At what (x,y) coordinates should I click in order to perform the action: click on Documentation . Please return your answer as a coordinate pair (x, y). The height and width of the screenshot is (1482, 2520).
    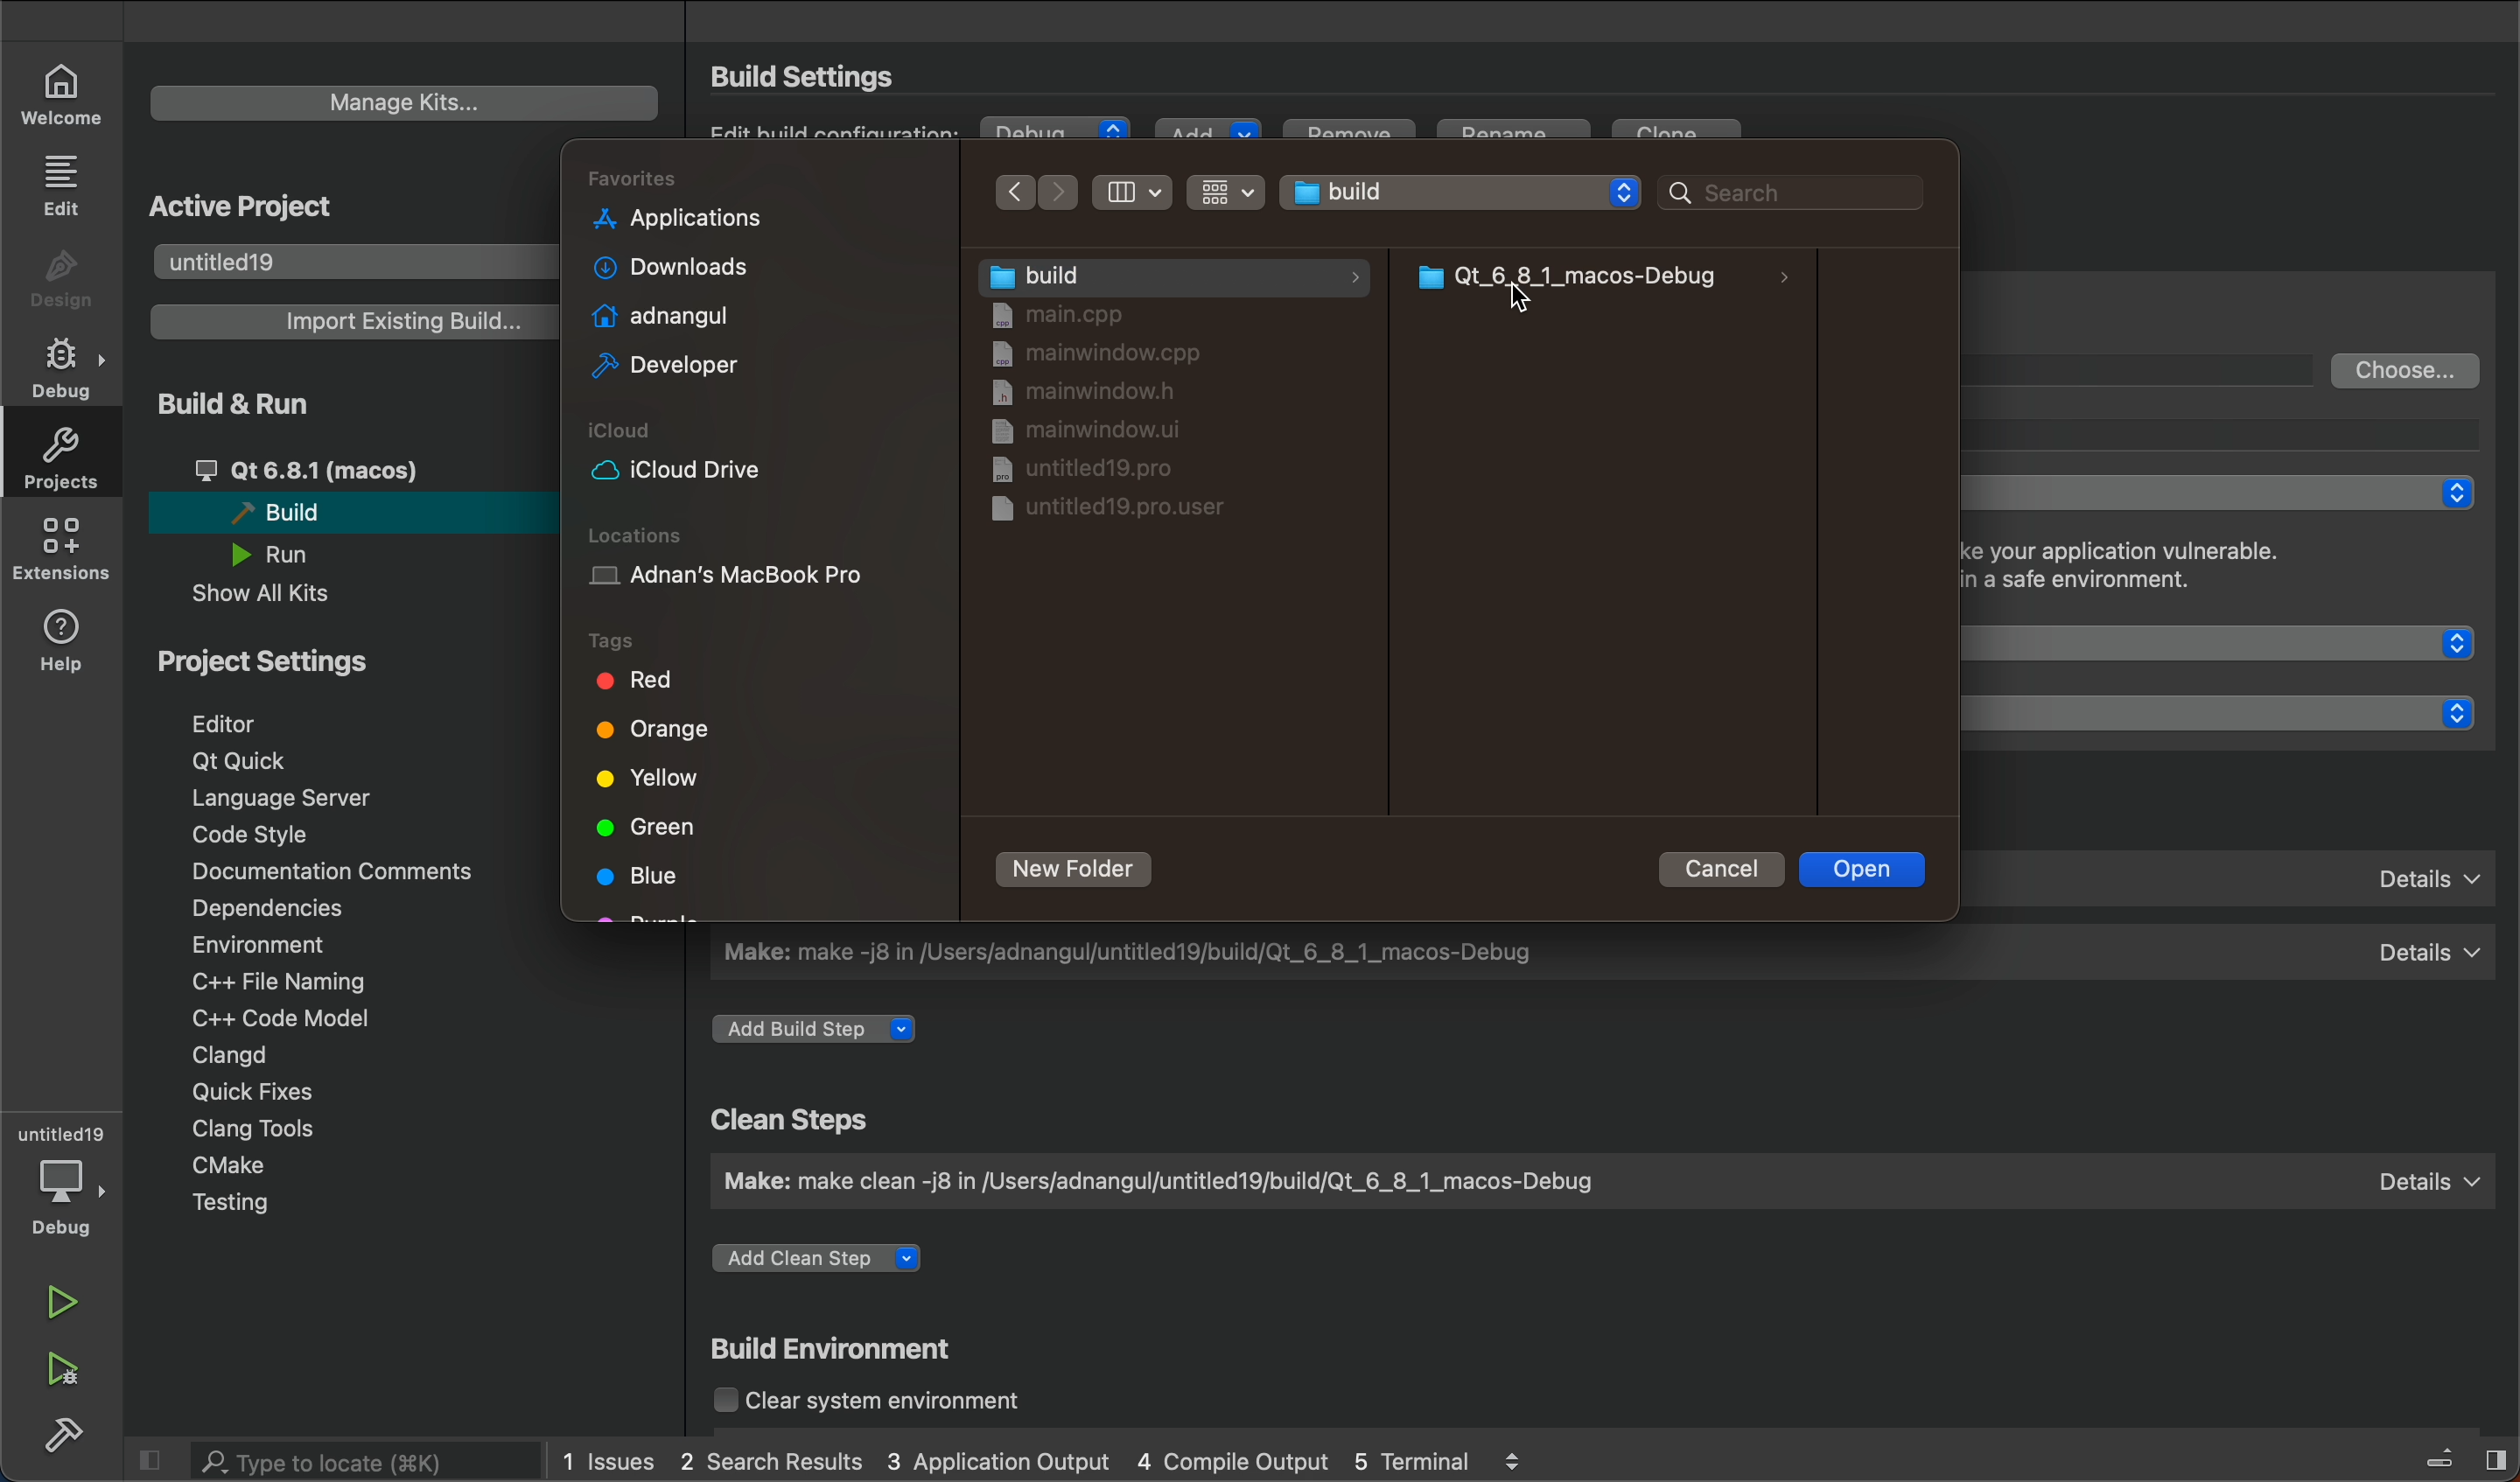
    Looking at the image, I should click on (327, 872).